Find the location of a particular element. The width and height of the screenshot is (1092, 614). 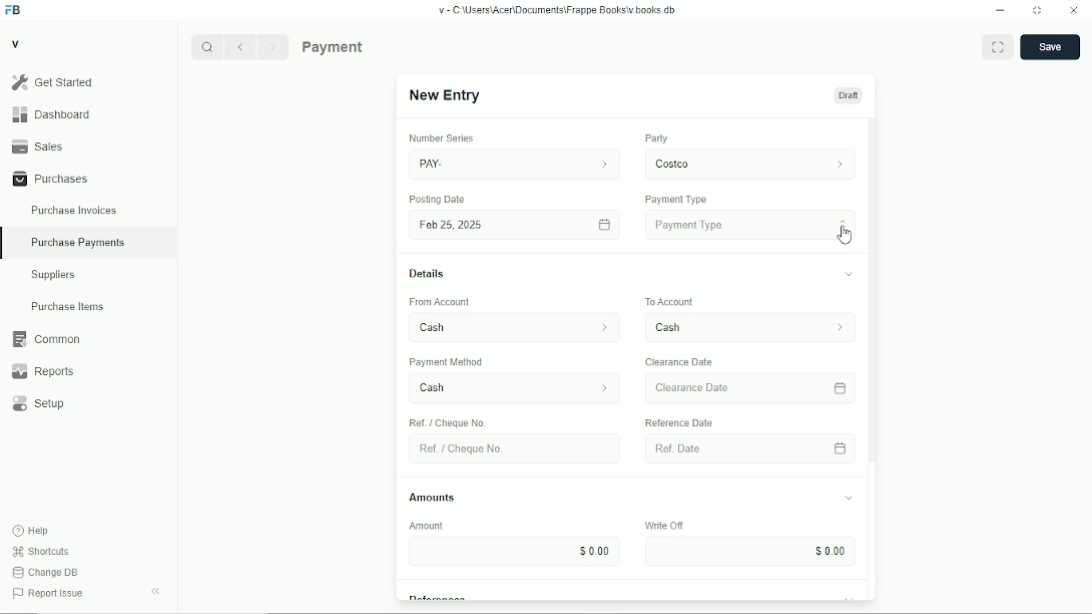

number series is located at coordinates (437, 139).